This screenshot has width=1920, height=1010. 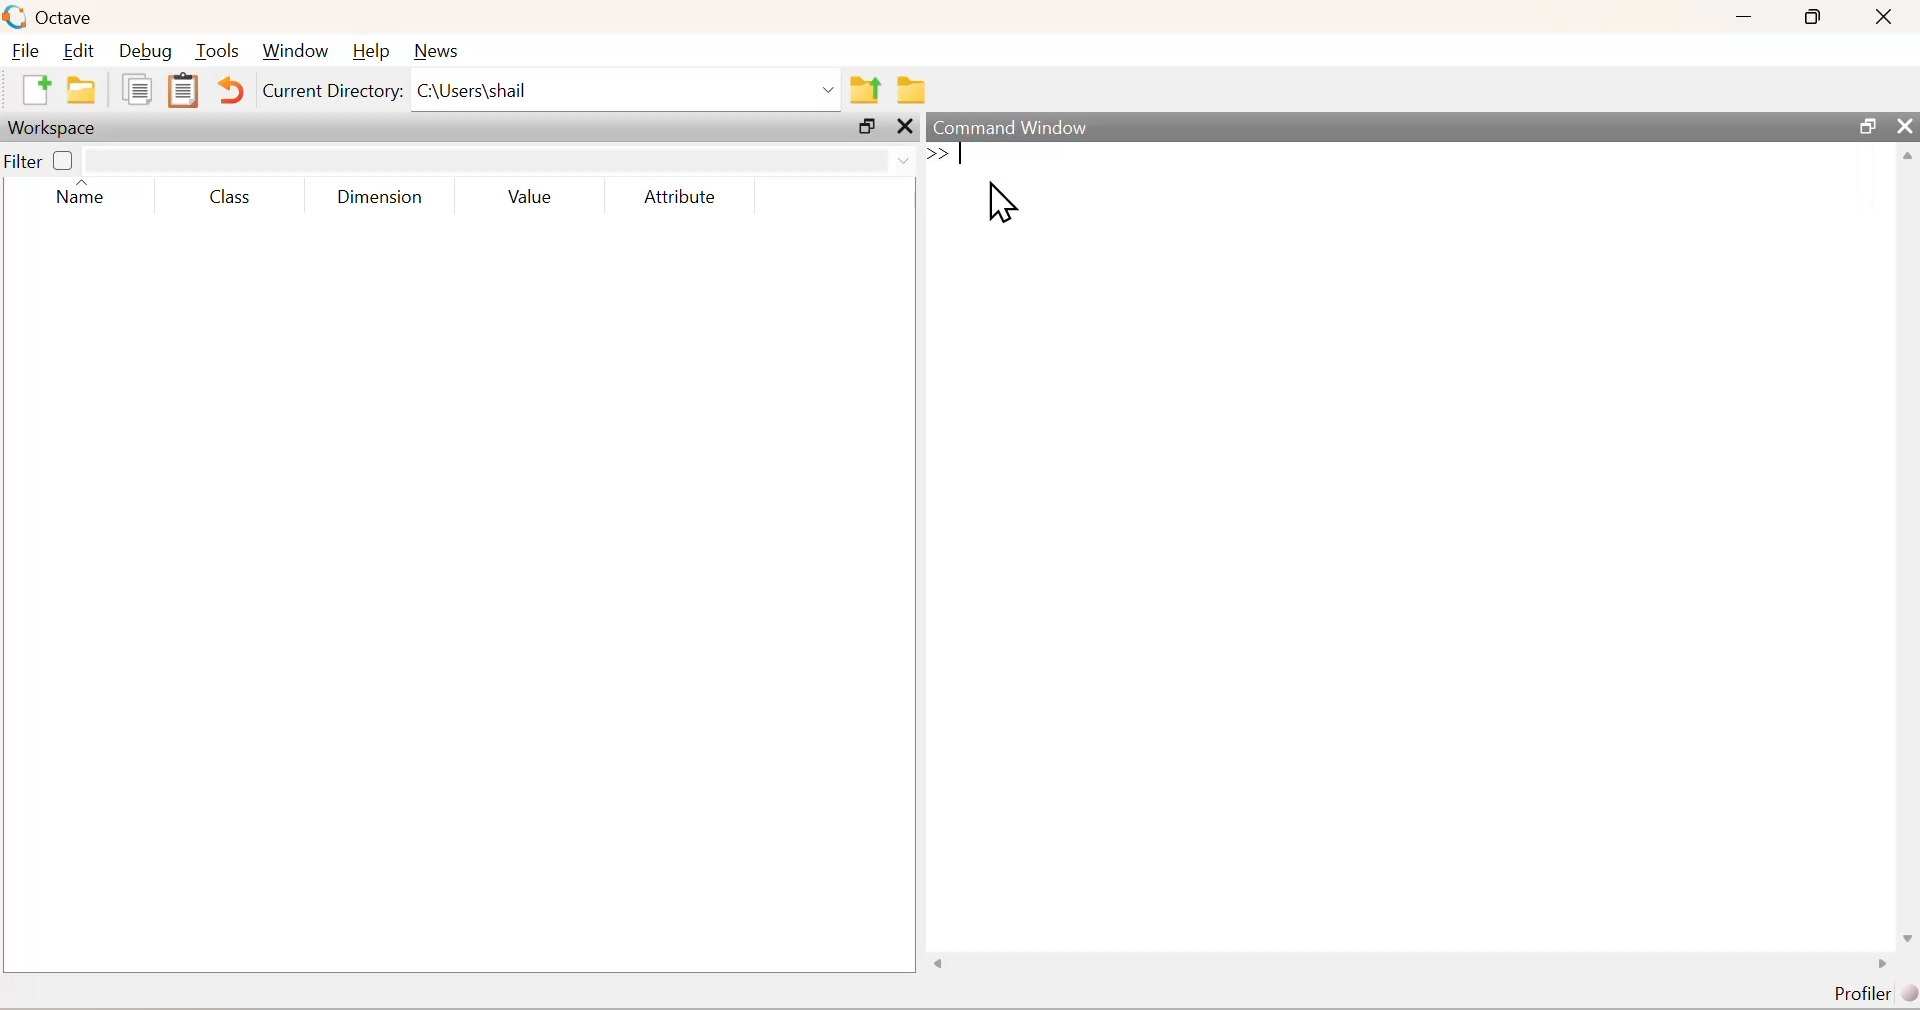 I want to click on close, so click(x=904, y=126).